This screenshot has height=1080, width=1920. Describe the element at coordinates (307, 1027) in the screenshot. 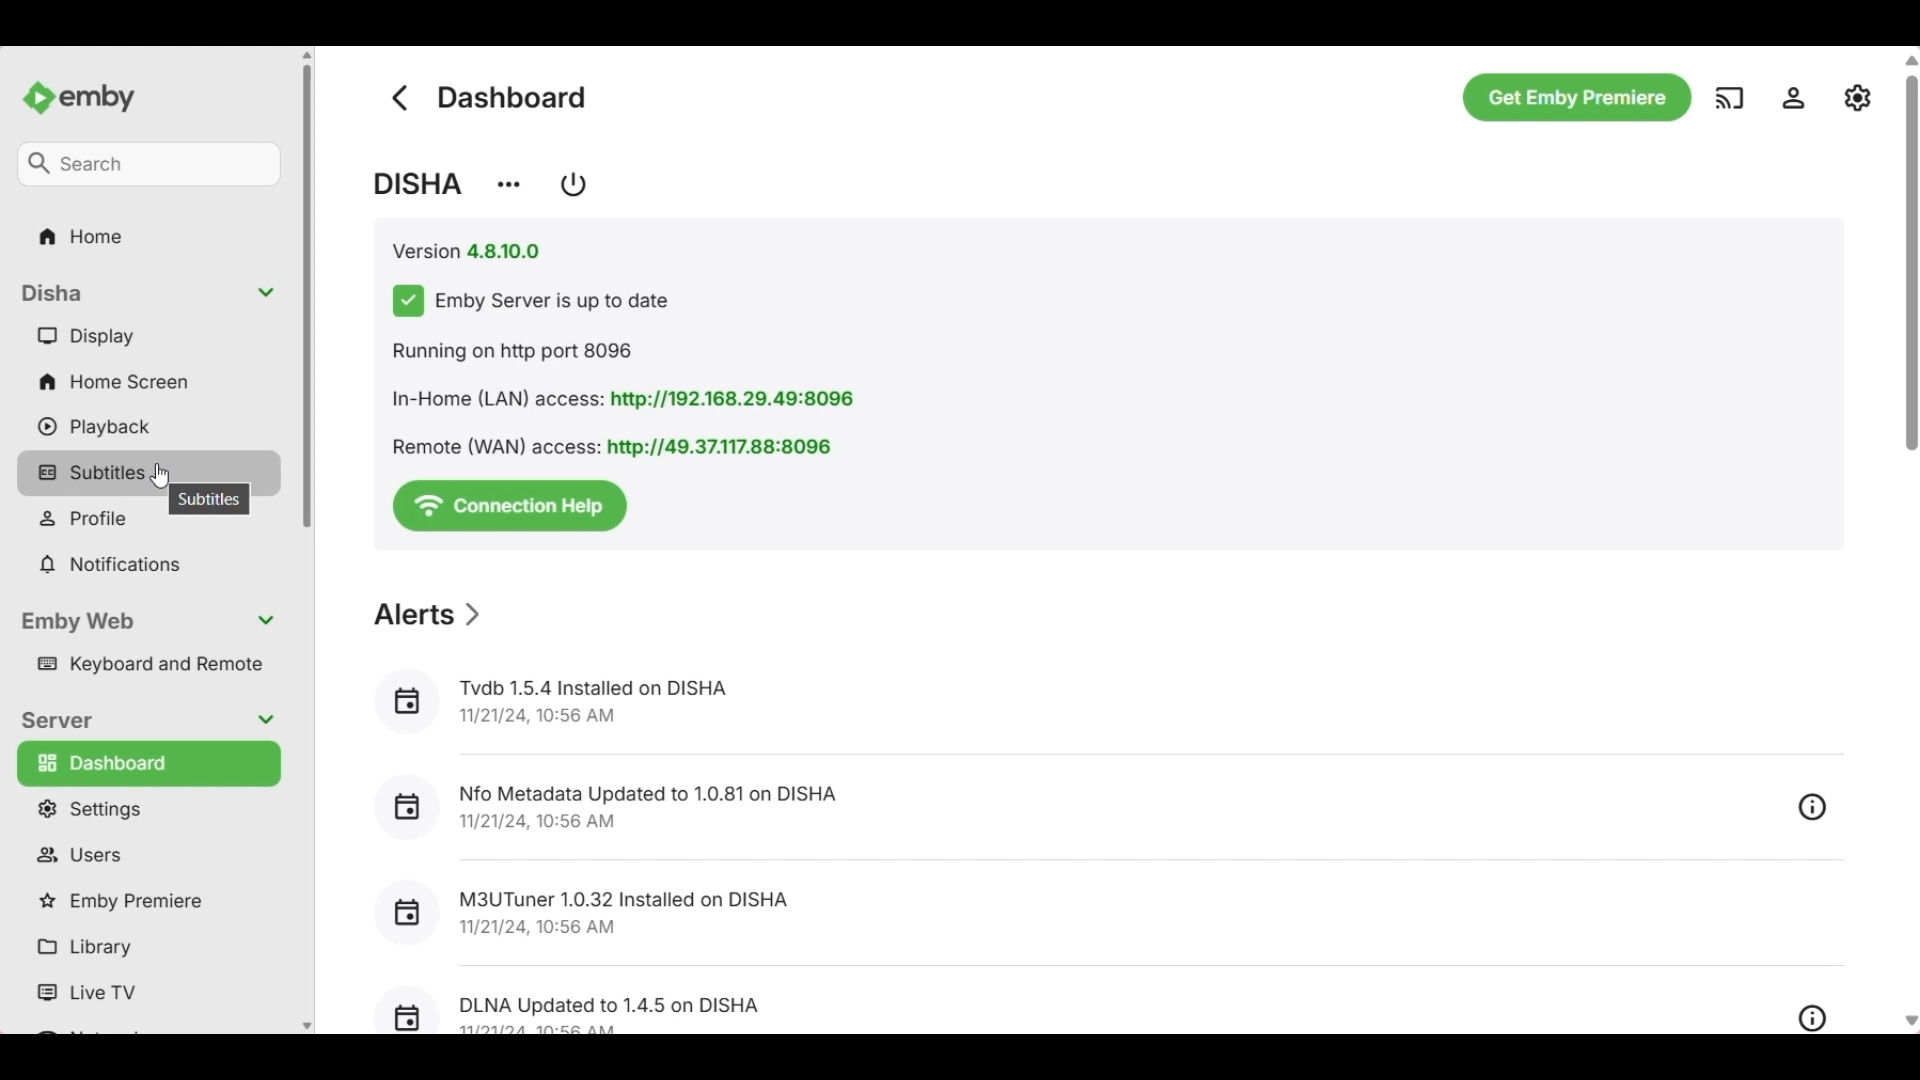

I see `Quick slide to bottom of the left panel` at that location.